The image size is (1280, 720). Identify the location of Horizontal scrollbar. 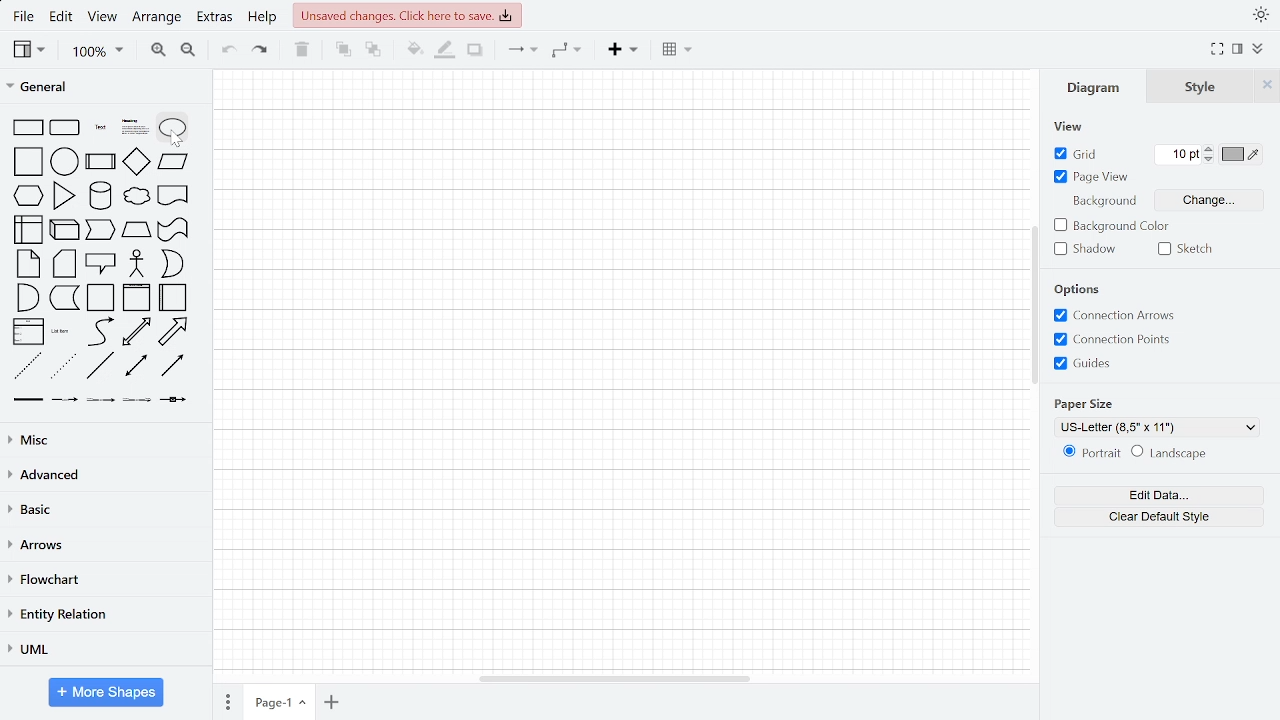
(620, 681).